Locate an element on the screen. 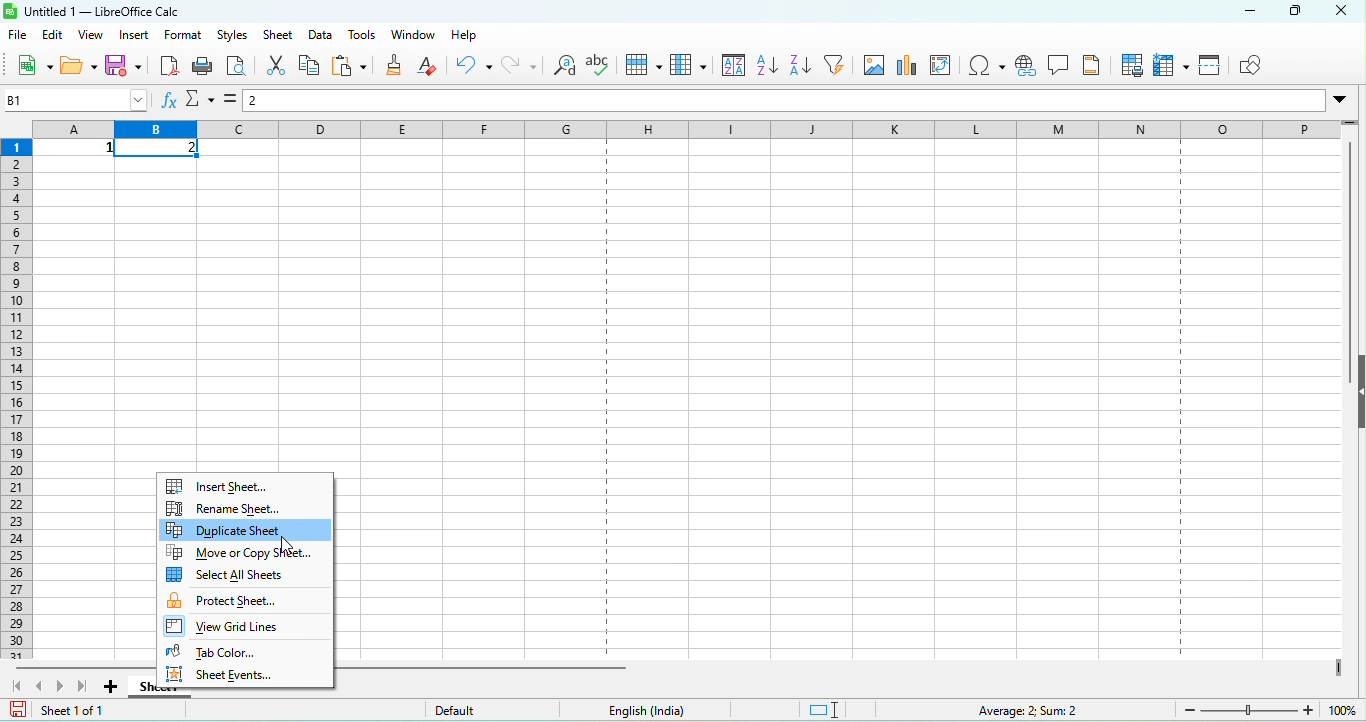 The width and height of the screenshot is (1366, 722). add sheet is located at coordinates (108, 687).